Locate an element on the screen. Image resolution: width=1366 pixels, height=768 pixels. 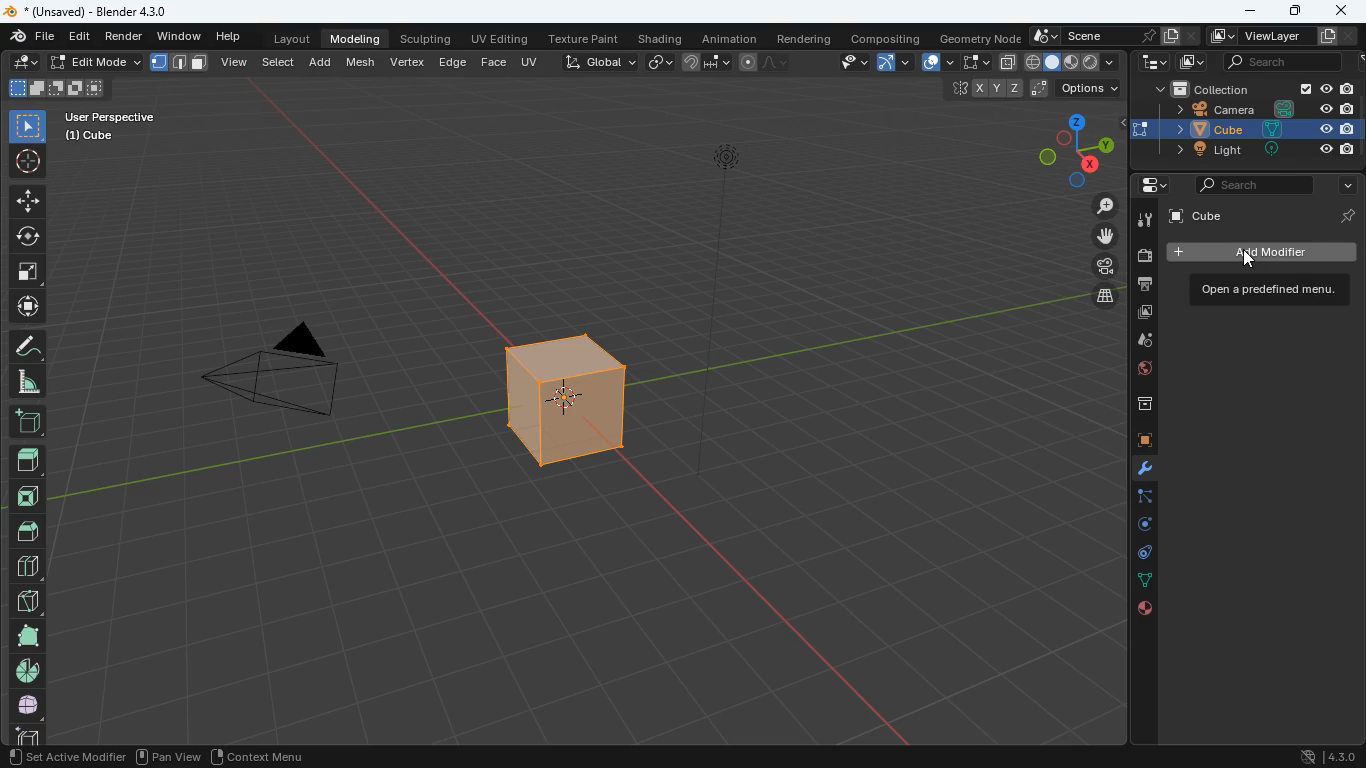
format is located at coordinates (181, 63).